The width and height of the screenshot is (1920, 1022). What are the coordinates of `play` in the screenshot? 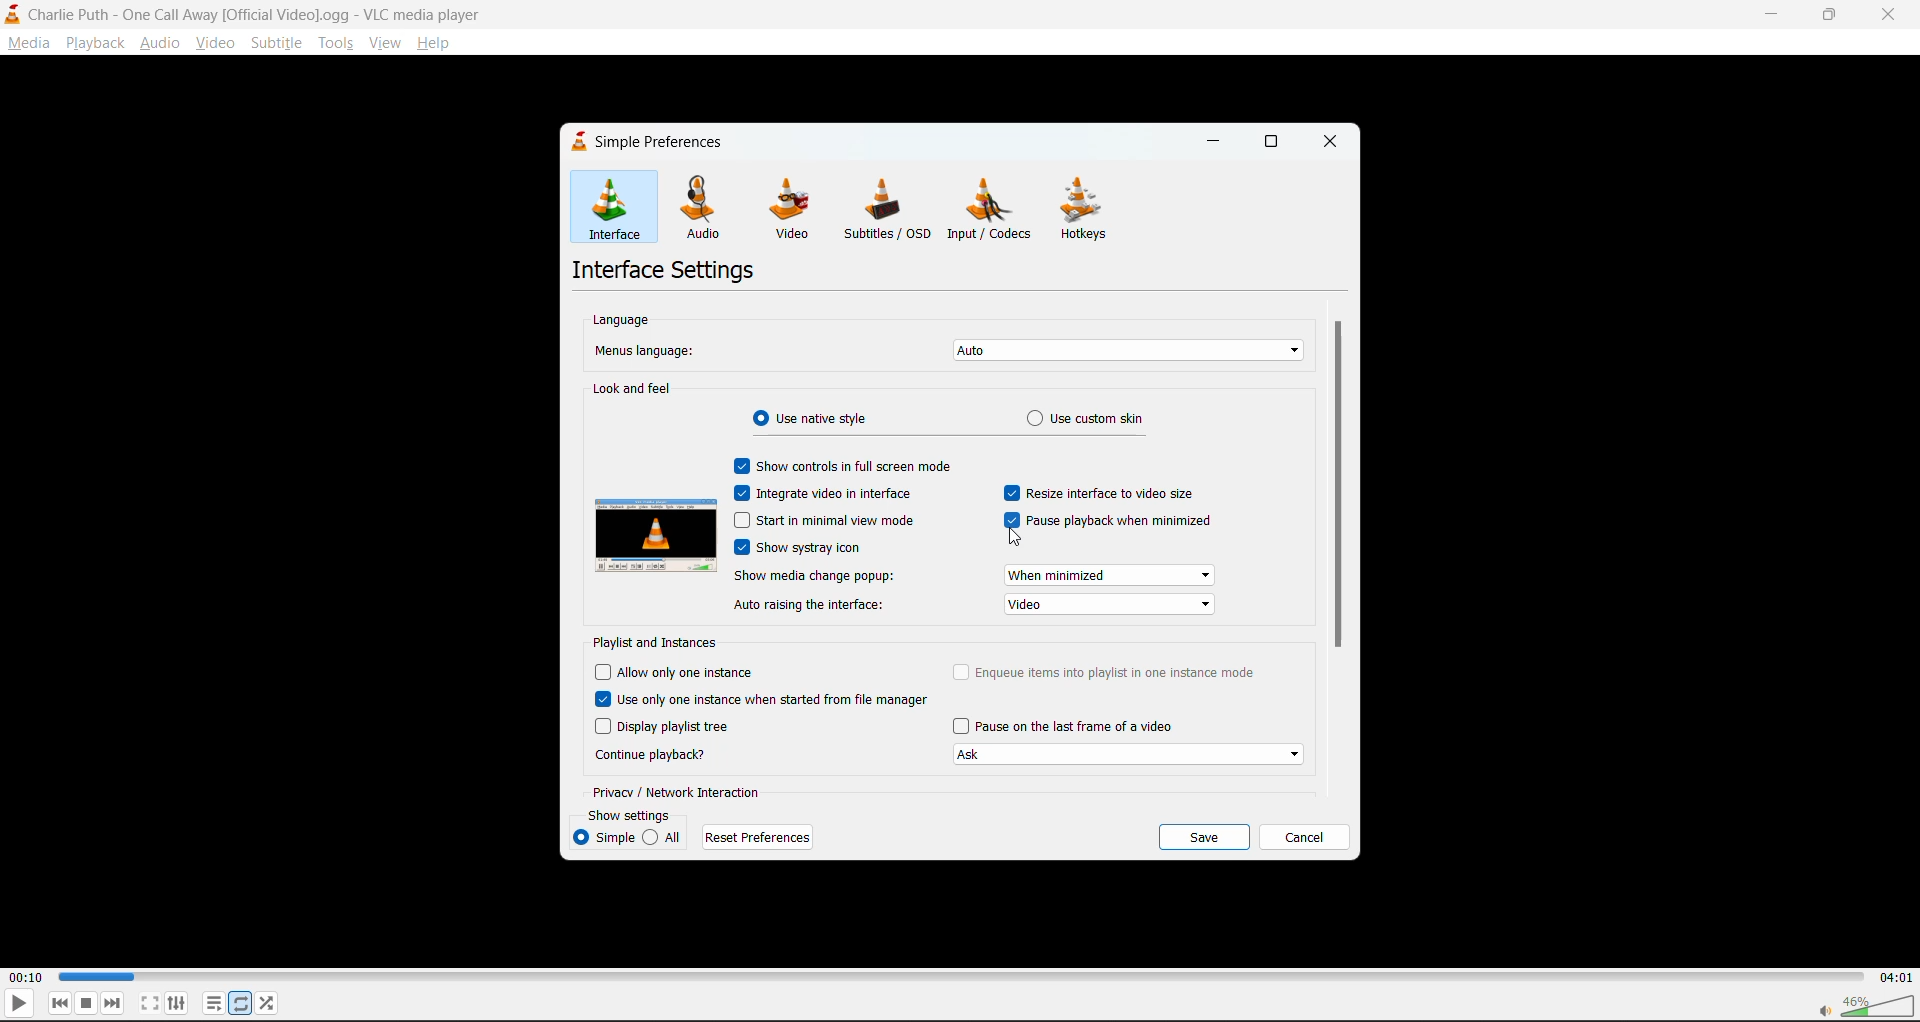 It's located at (19, 1005).